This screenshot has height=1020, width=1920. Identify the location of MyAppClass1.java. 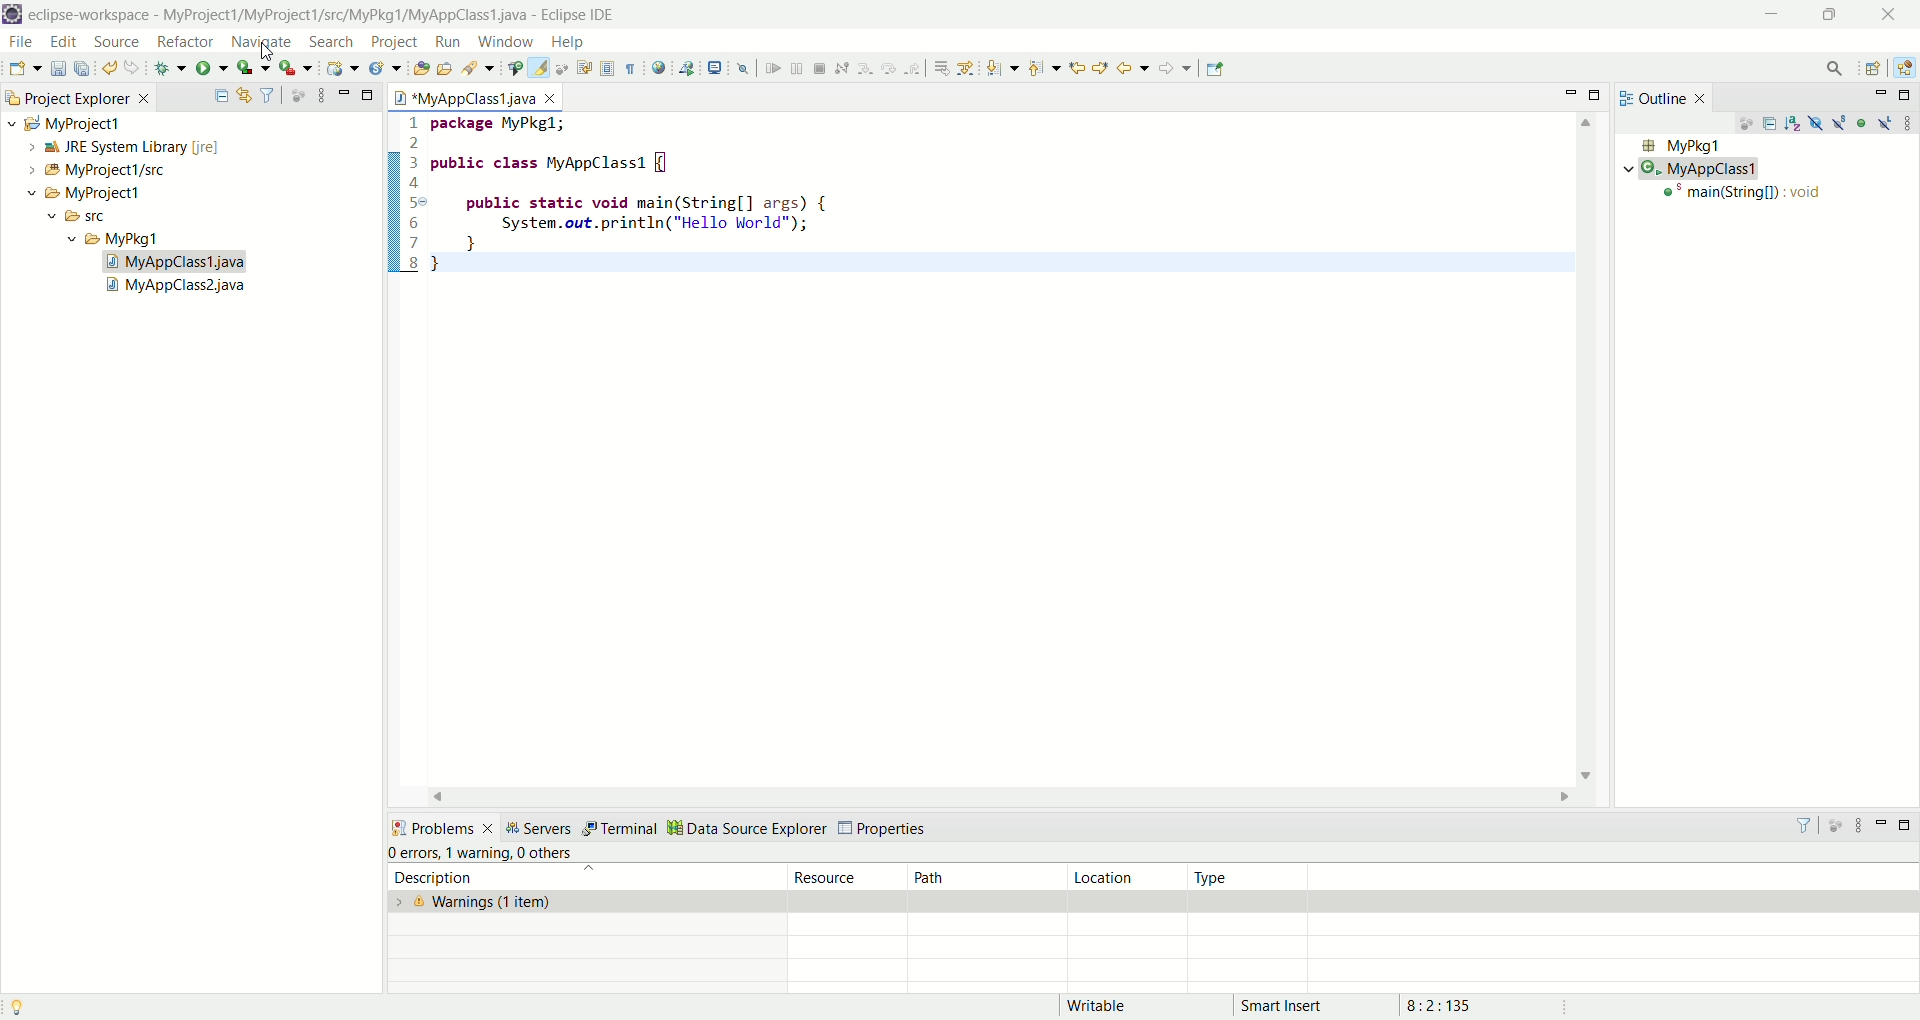
(177, 262).